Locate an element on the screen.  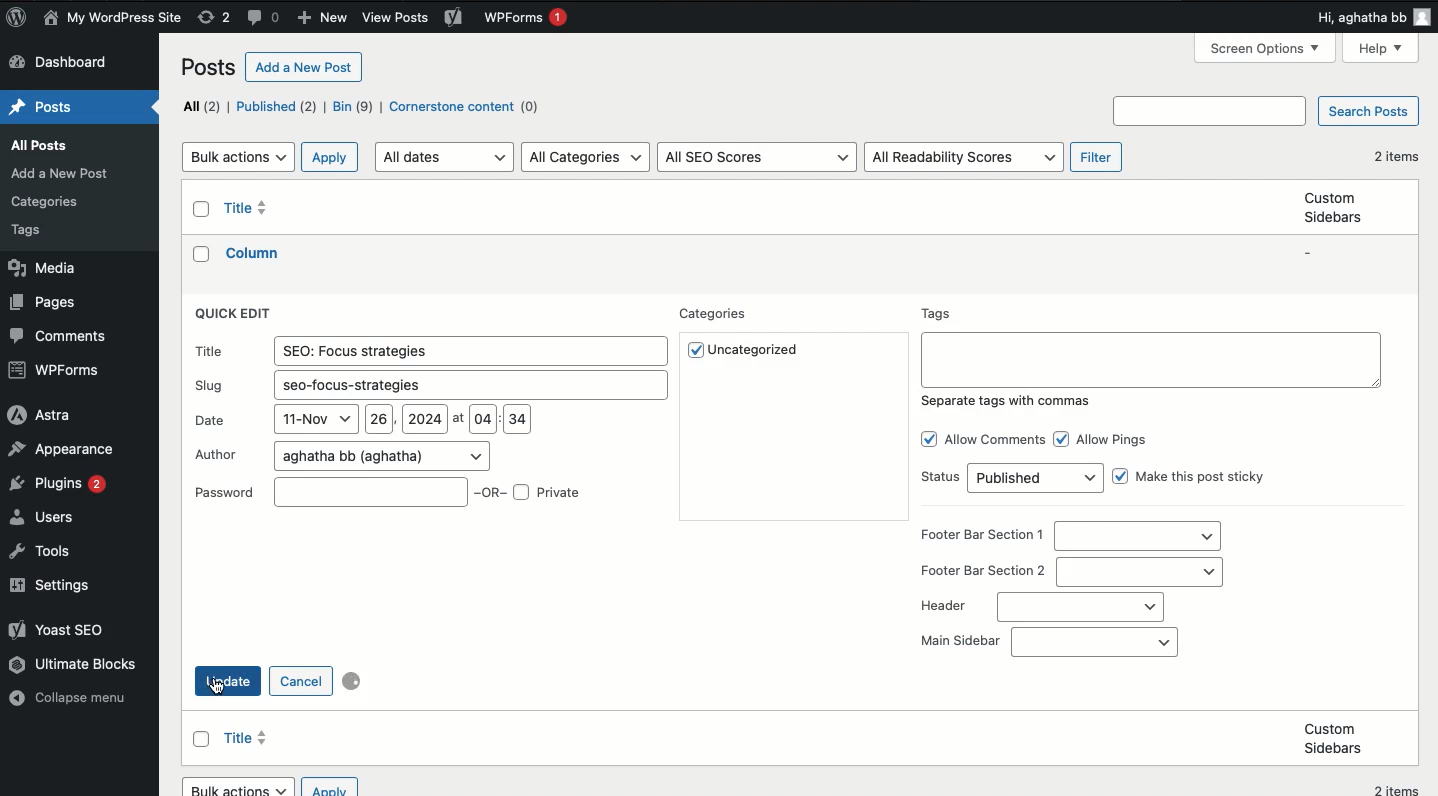
Header is located at coordinates (942, 607).